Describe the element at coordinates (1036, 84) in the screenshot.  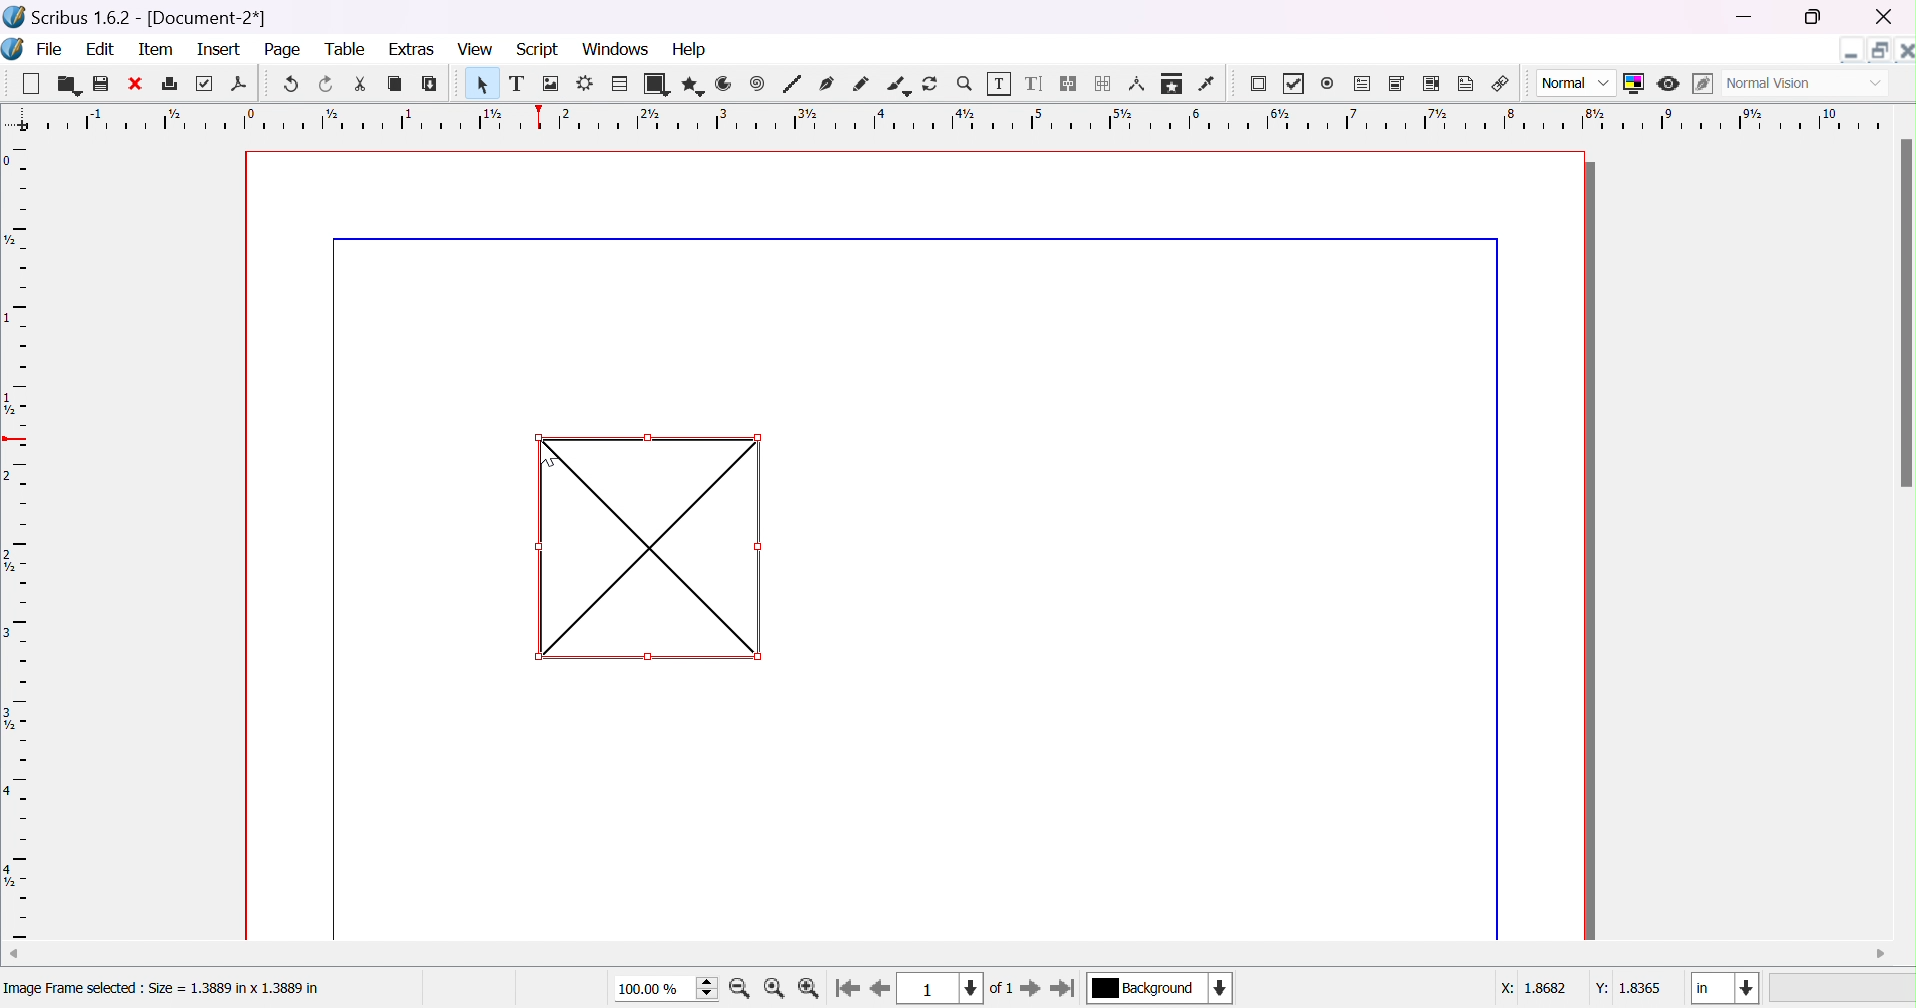
I see `edit text with story editor` at that location.